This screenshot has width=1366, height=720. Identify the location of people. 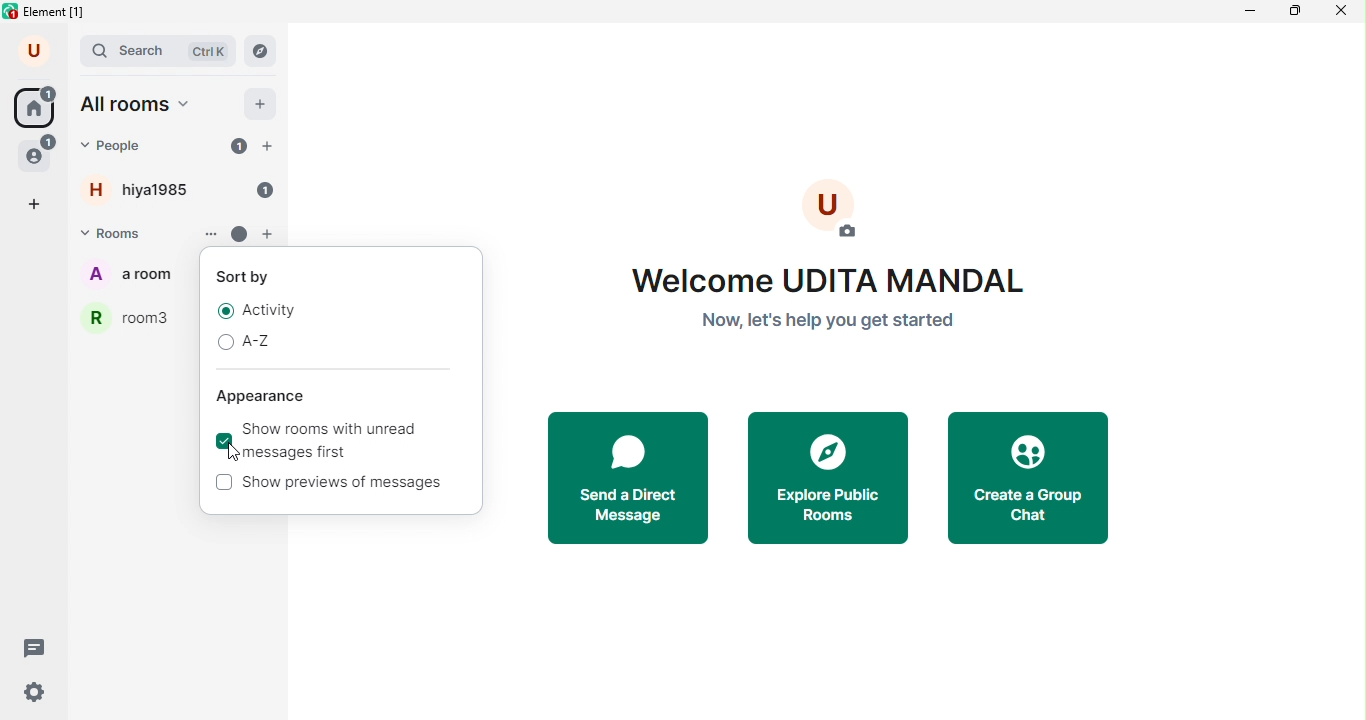
(38, 152).